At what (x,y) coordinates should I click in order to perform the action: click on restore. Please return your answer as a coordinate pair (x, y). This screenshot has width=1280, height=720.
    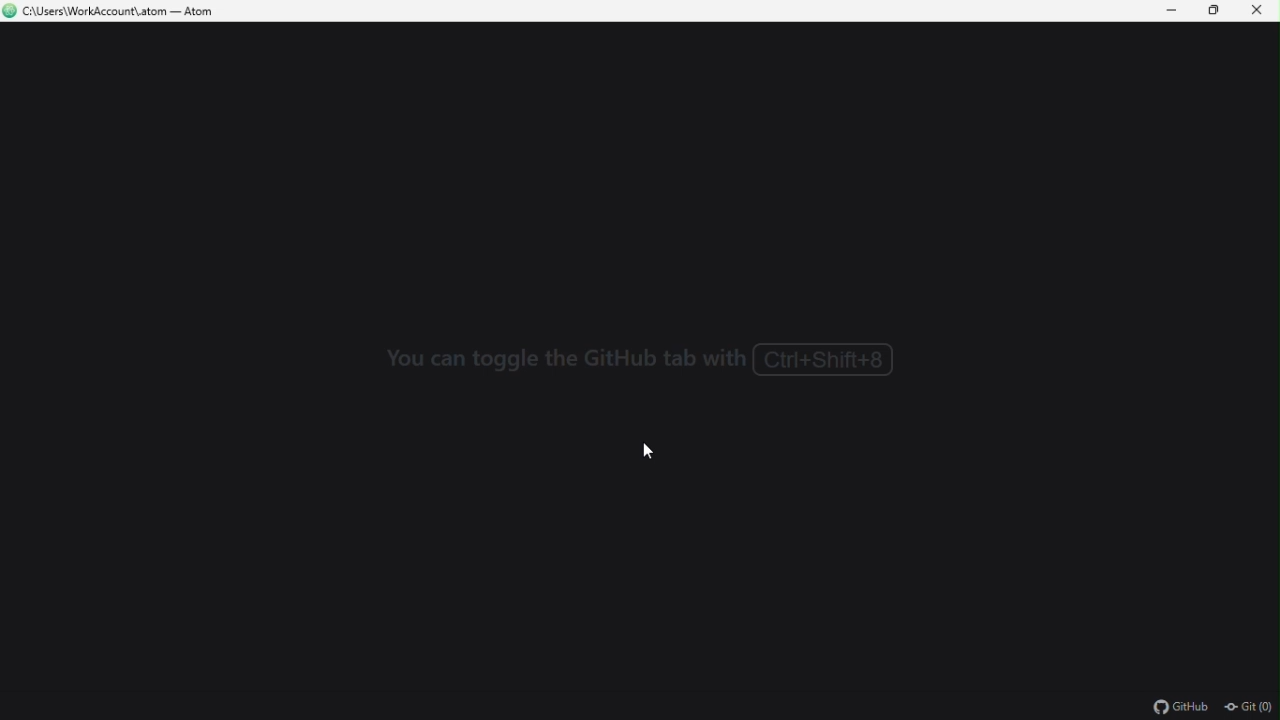
    Looking at the image, I should click on (1216, 13).